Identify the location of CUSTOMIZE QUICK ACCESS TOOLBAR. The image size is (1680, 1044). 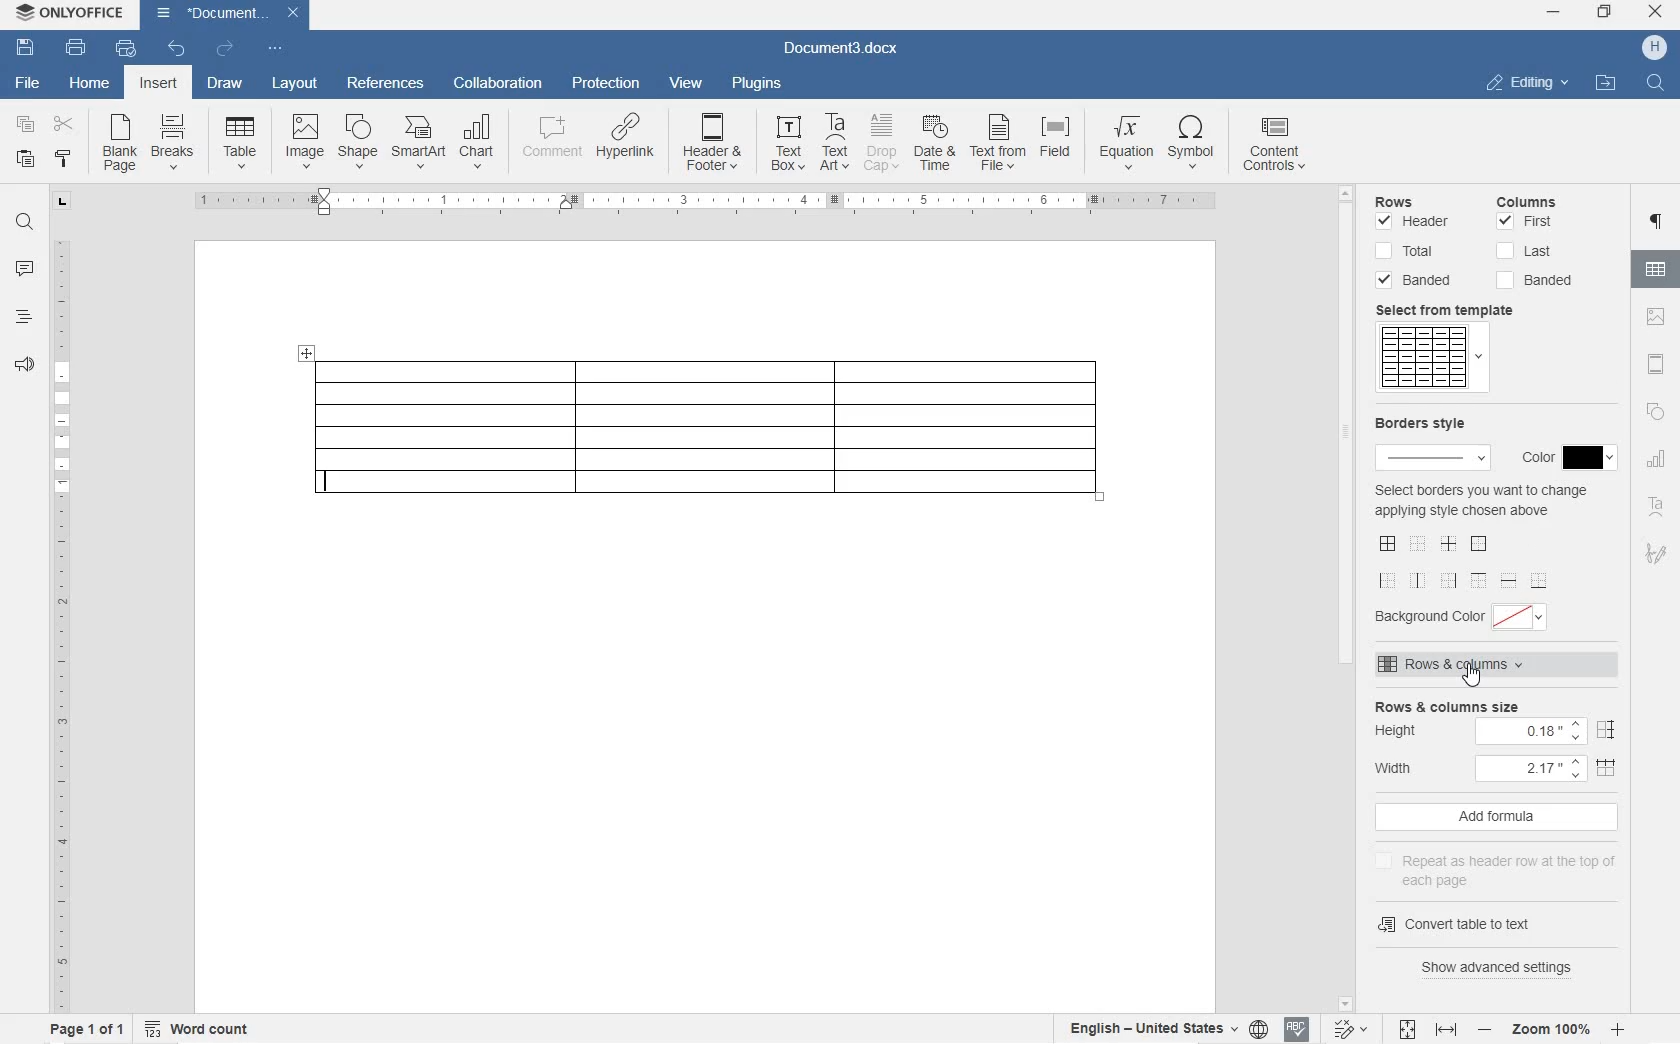
(275, 50).